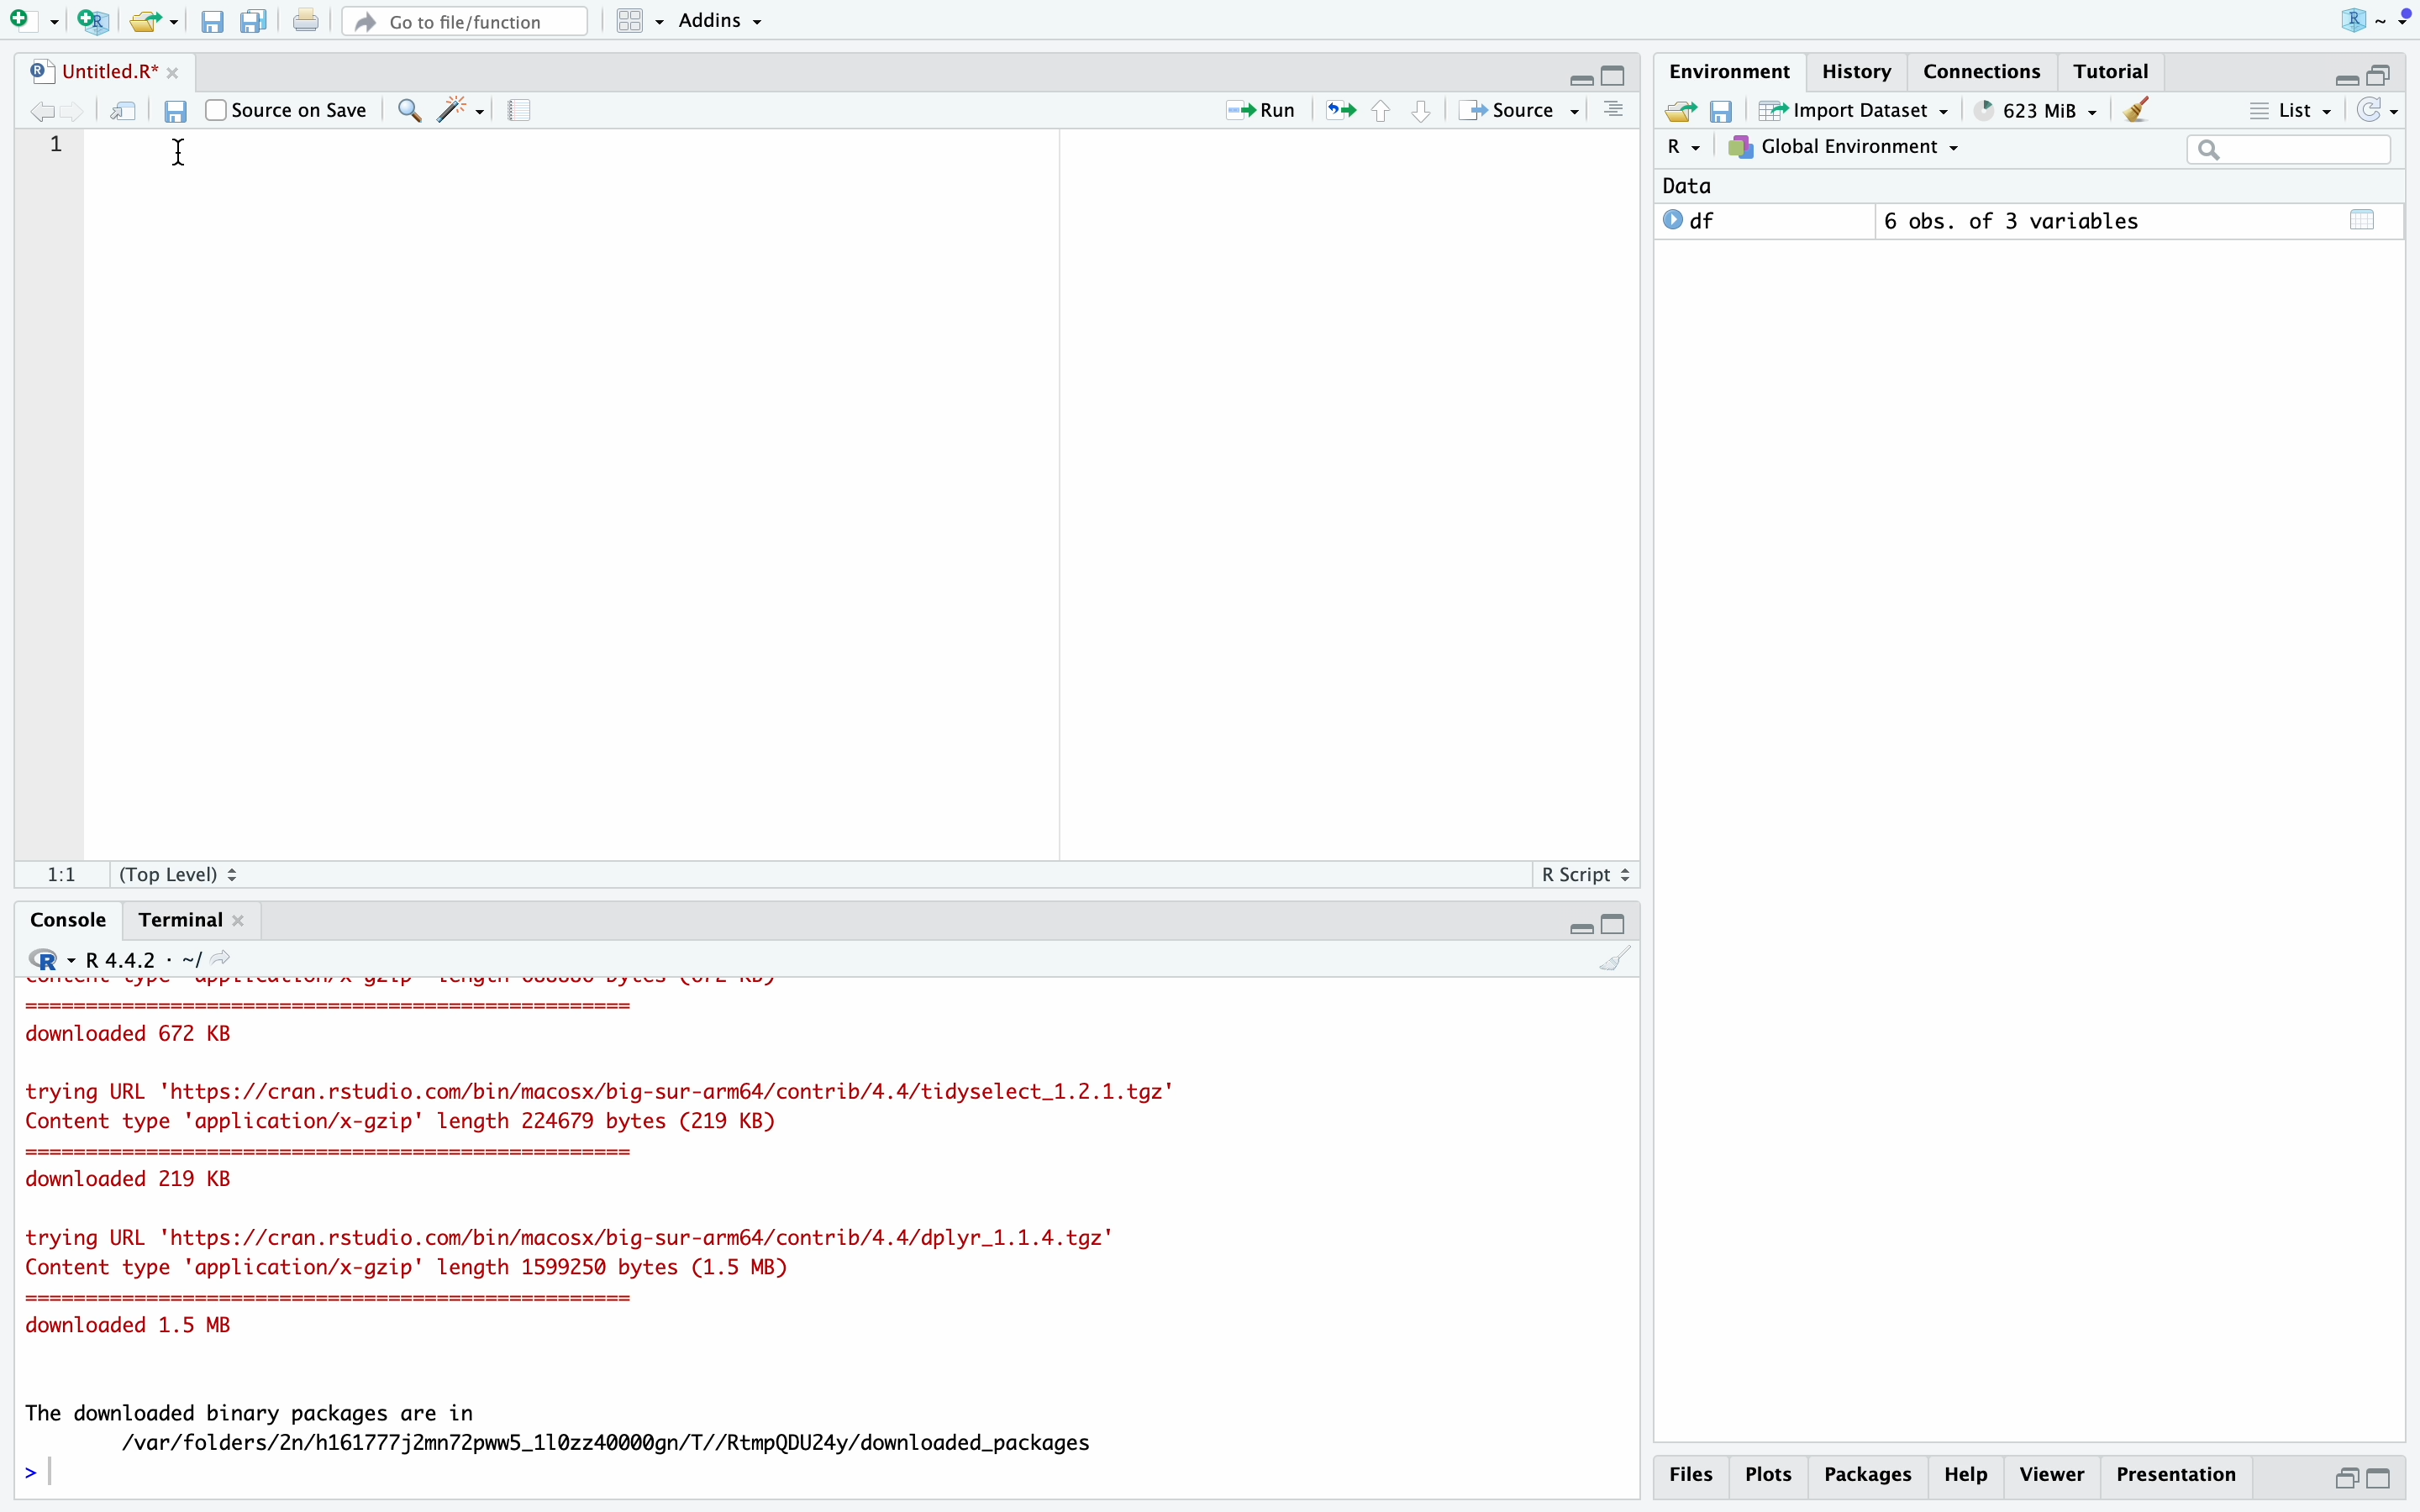 This screenshot has height=1512, width=2420. What do you see at coordinates (215, 22) in the screenshot?
I see `Save current file` at bounding box center [215, 22].